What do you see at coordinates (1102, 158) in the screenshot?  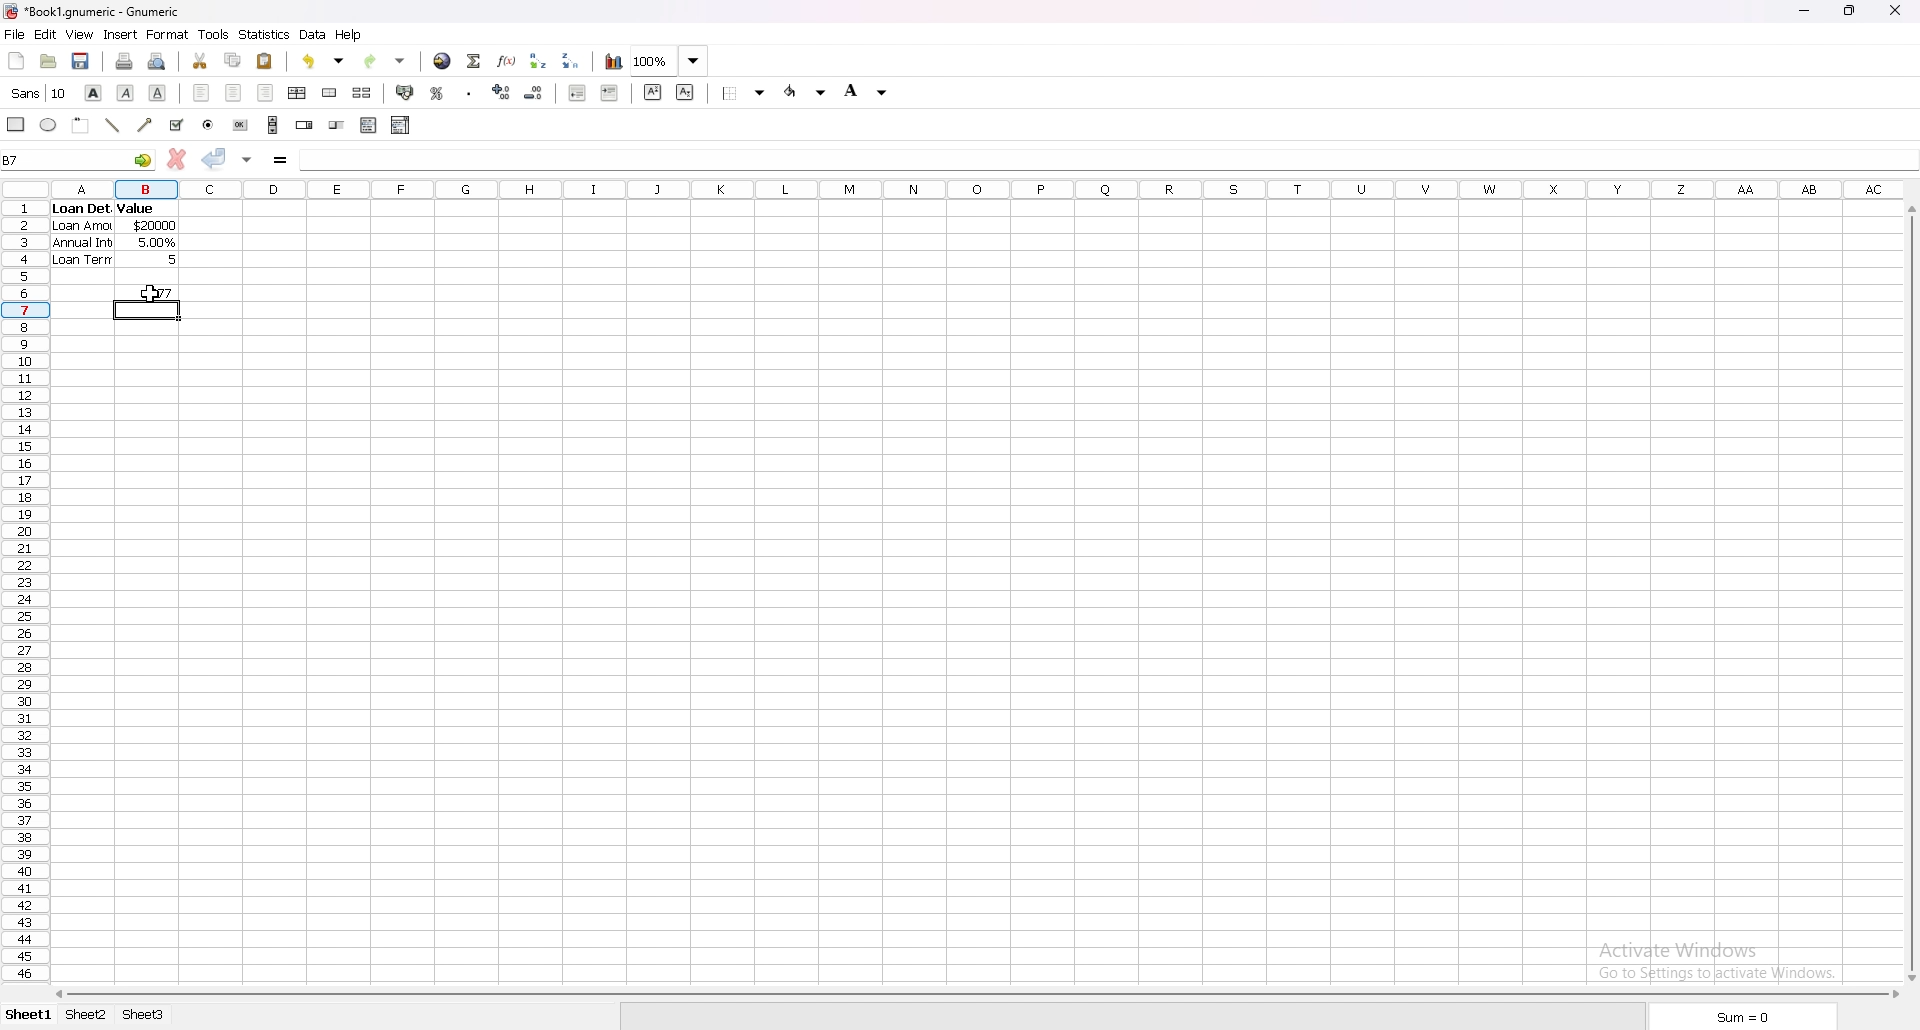 I see `cell input` at bounding box center [1102, 158].